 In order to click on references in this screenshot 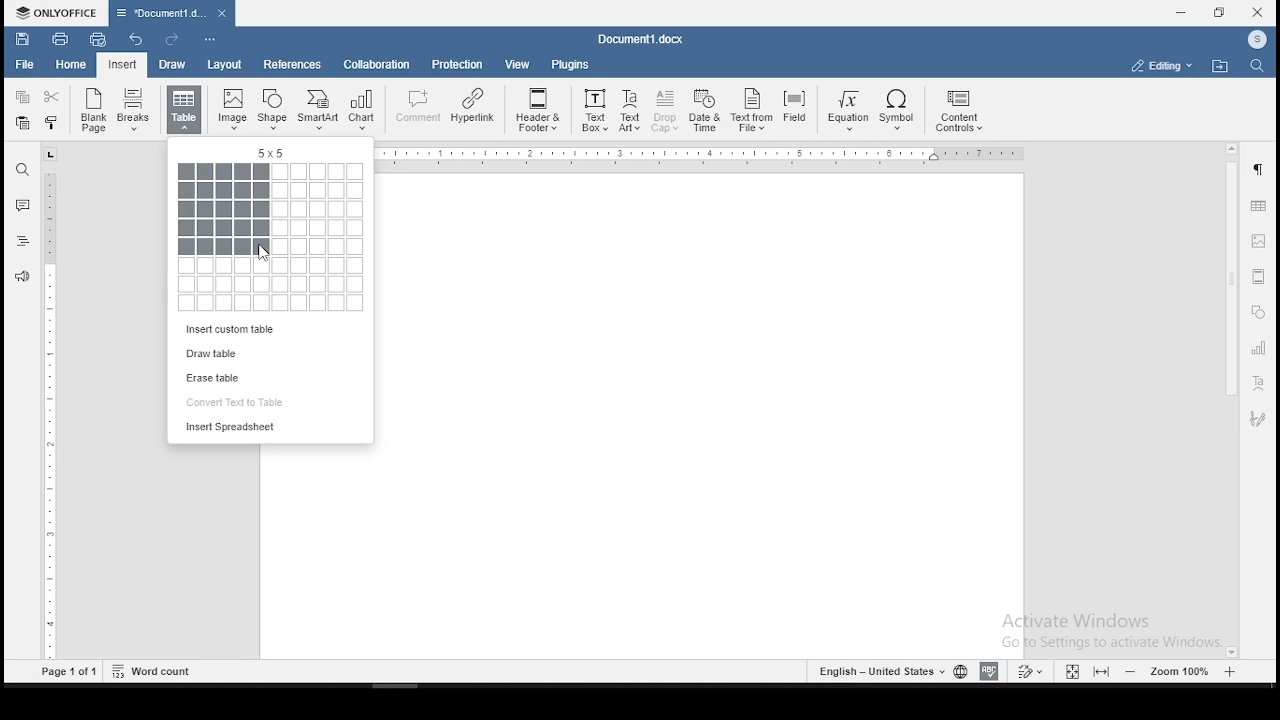, I will do `click(291, 65)`.